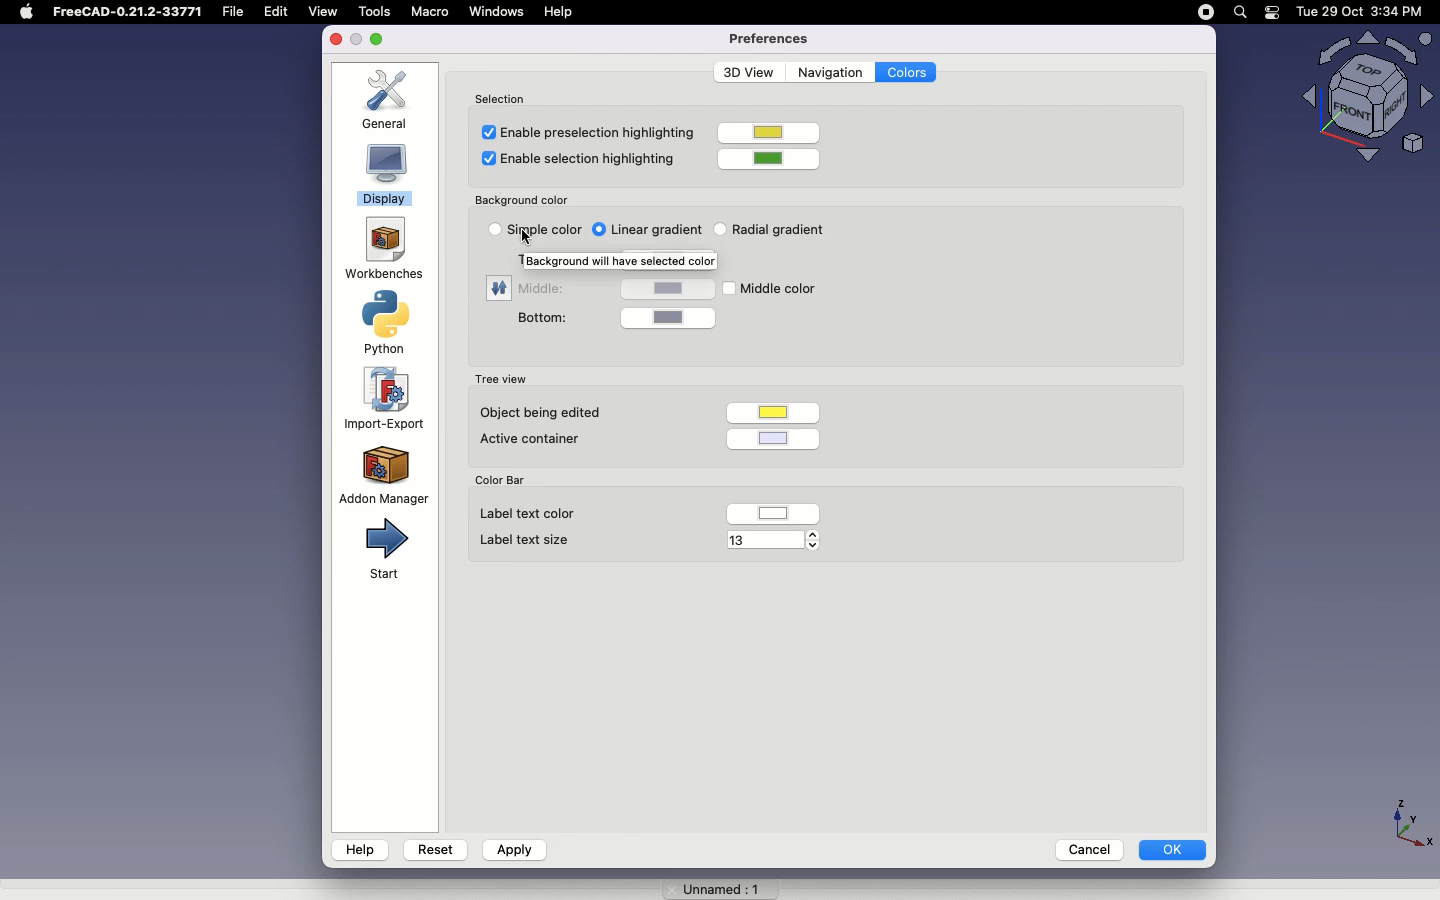 The height and width of the screenshot is (900, 1440). I want to click on Python, so click(390, 323).